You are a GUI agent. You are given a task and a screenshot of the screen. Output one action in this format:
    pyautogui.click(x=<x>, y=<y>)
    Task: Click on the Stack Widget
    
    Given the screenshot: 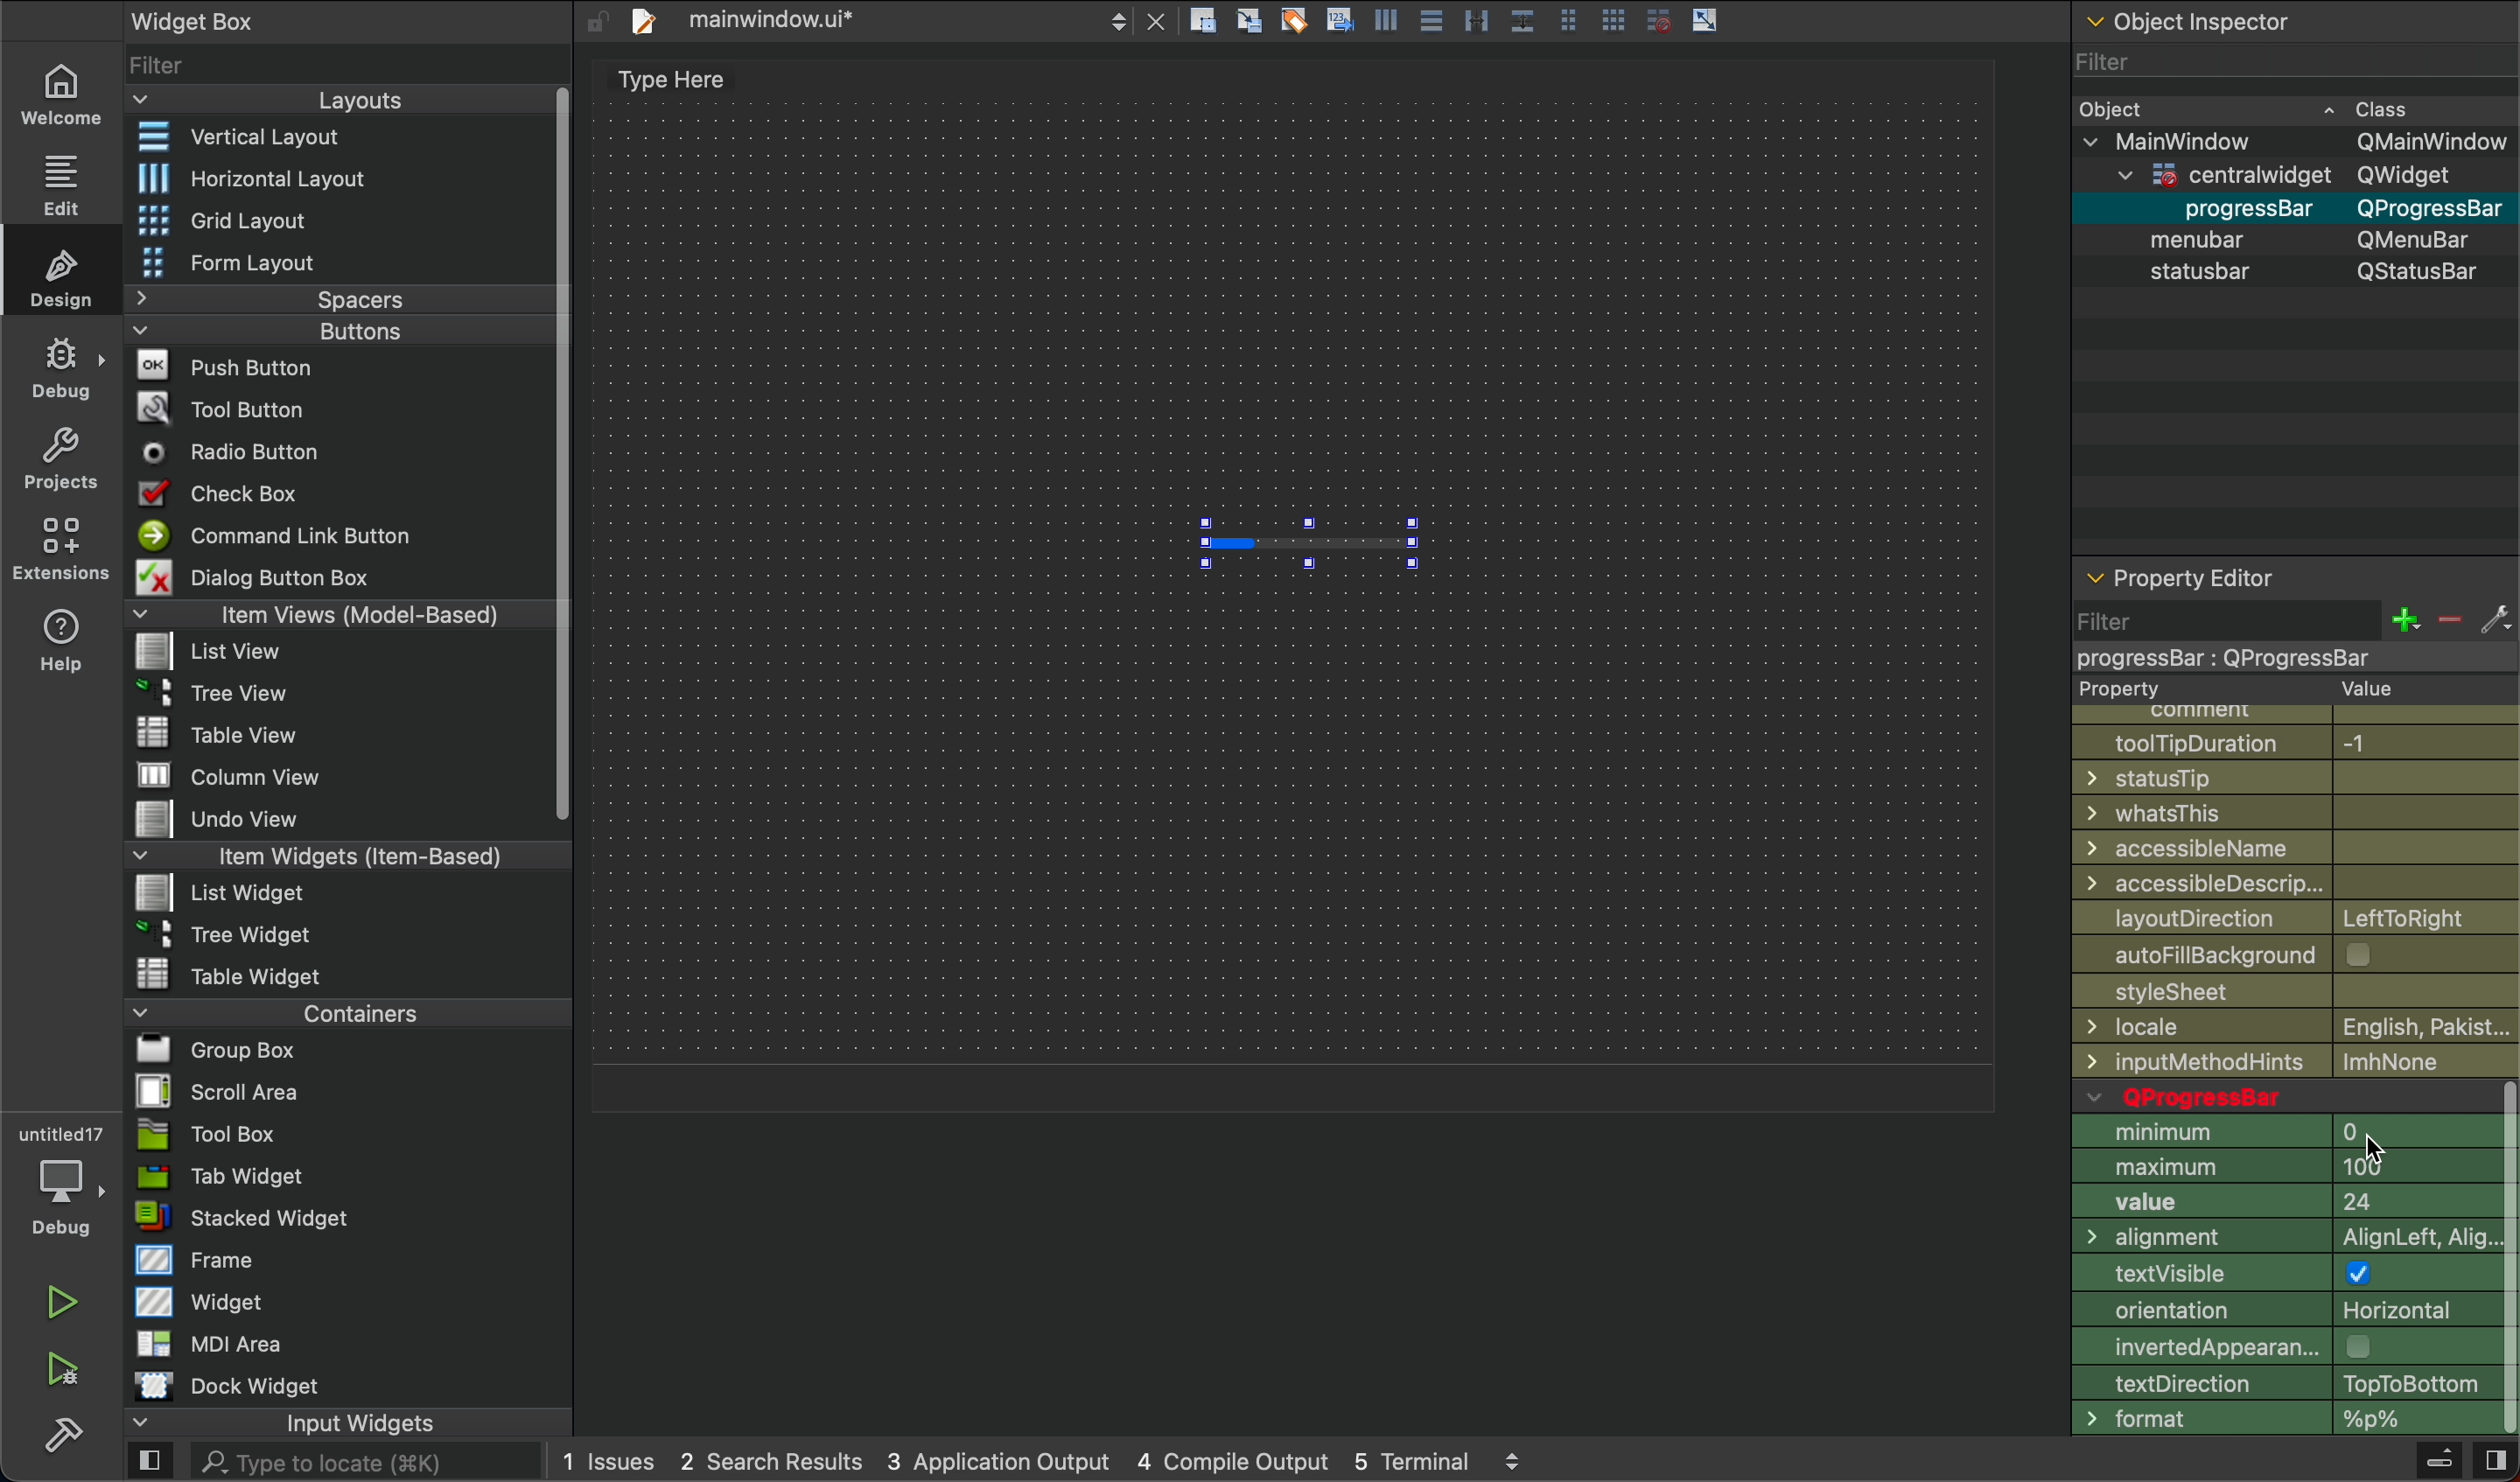 What is the action you would take?
    pyautogui.click(x=312, y=1218)
    